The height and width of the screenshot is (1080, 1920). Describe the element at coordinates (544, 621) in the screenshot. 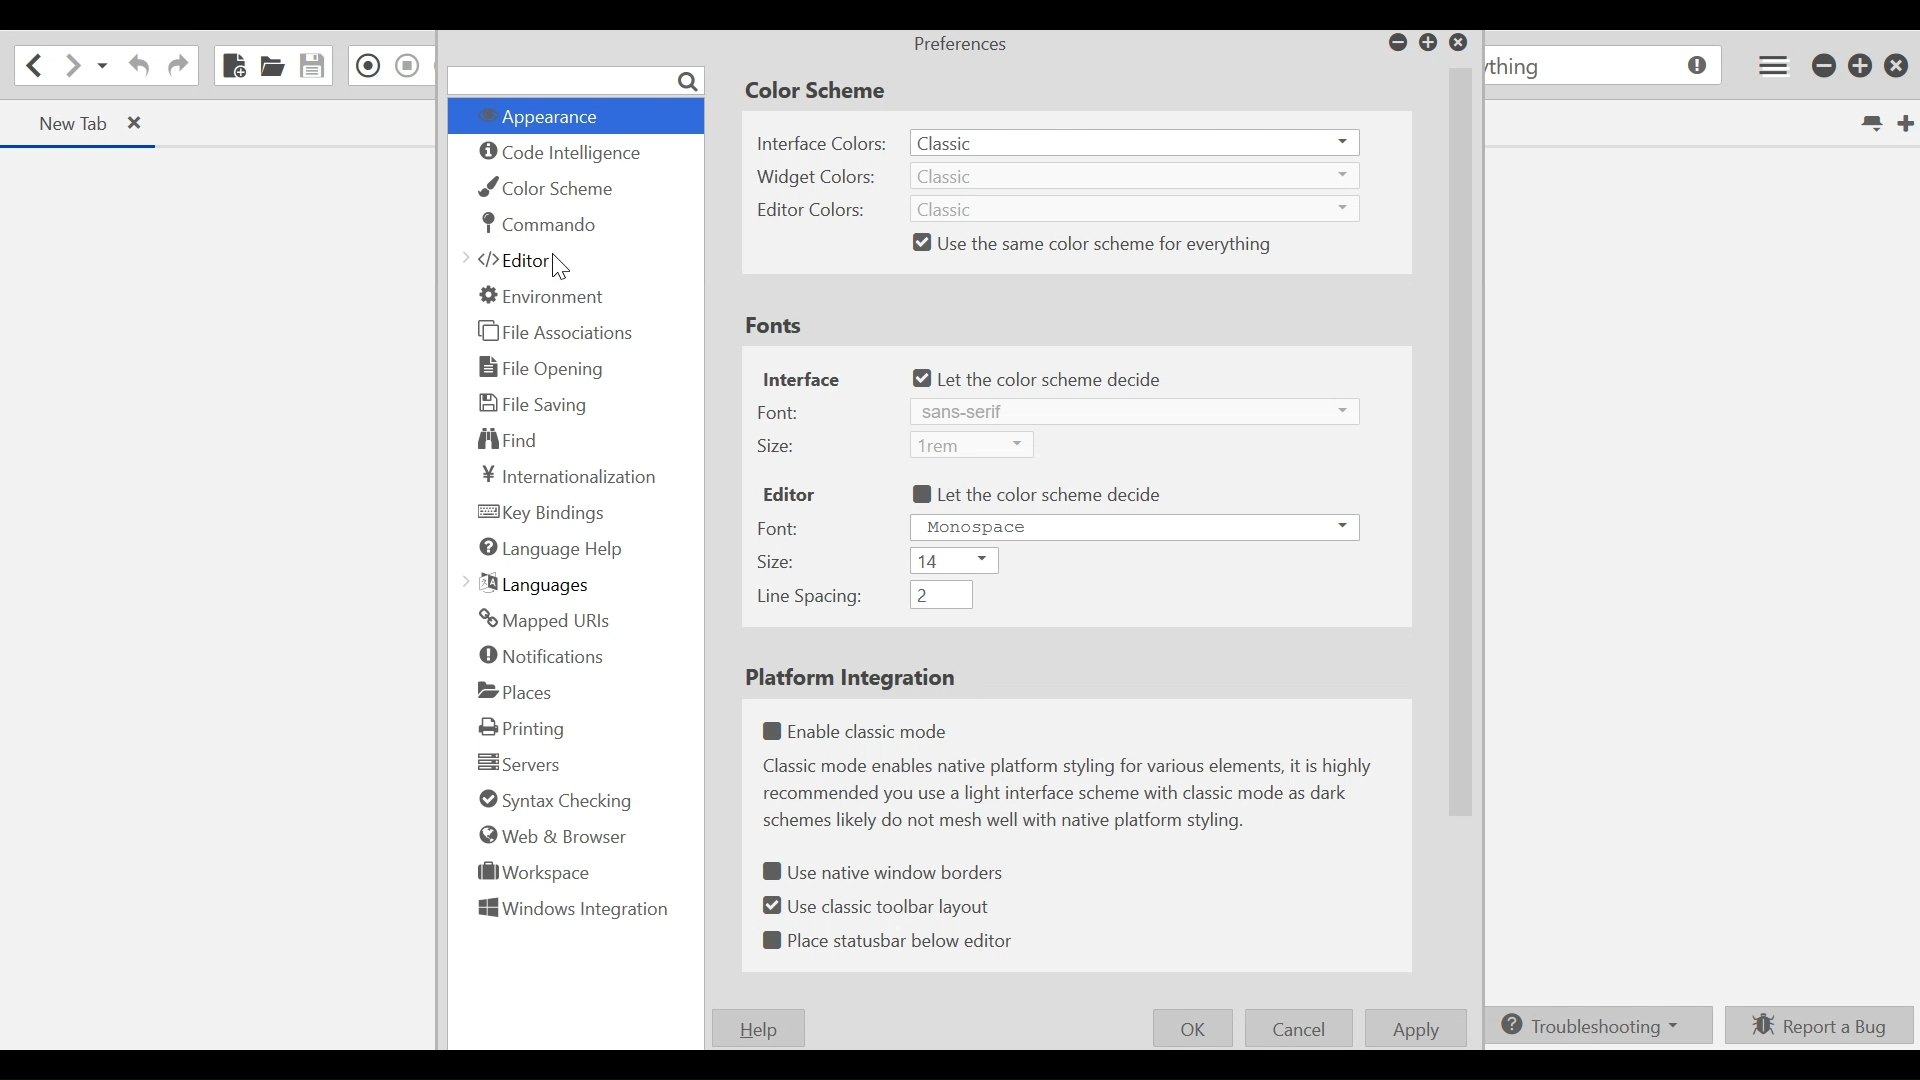

I see `Mapped URLs` at that location.